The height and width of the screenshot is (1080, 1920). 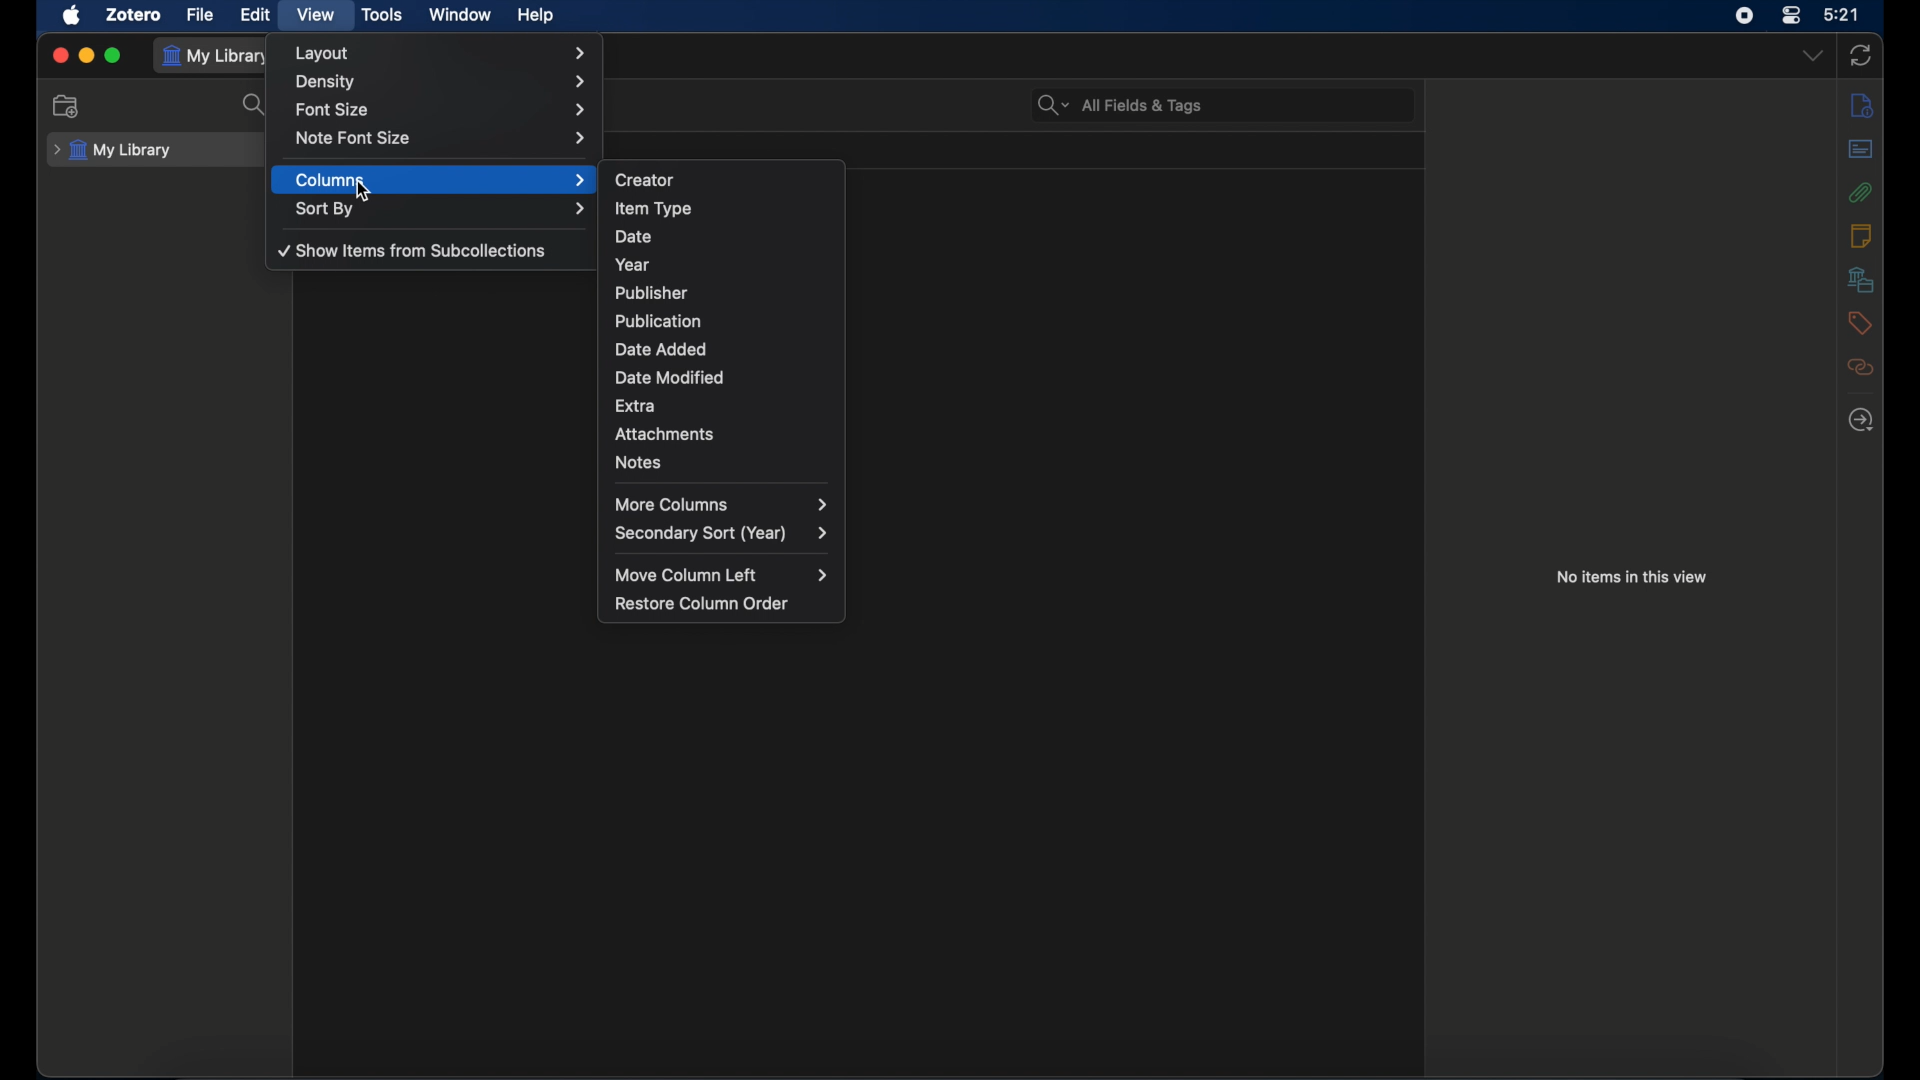 What do you see at coordinates (314, 14) in the screenshot?
I see `view` at bounding box center [314, 14].